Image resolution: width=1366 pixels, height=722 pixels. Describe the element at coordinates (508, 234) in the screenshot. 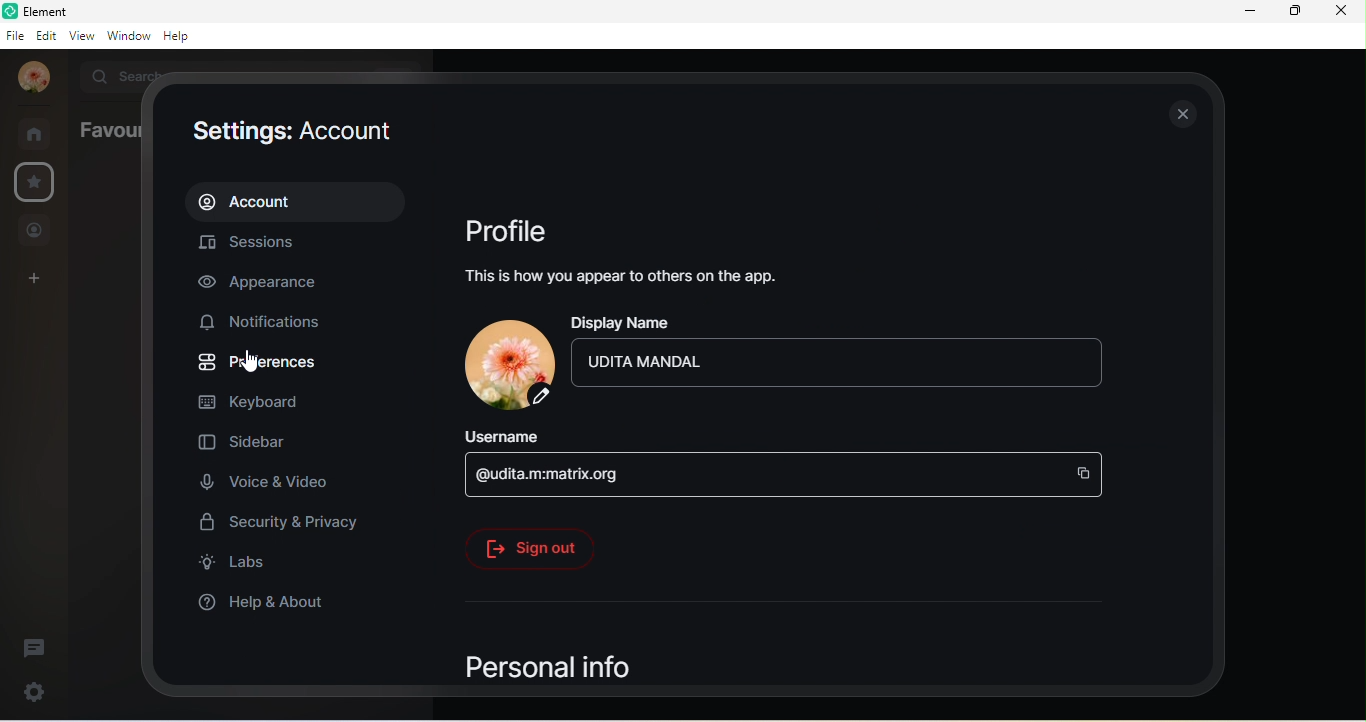

I see `profile` at that location.